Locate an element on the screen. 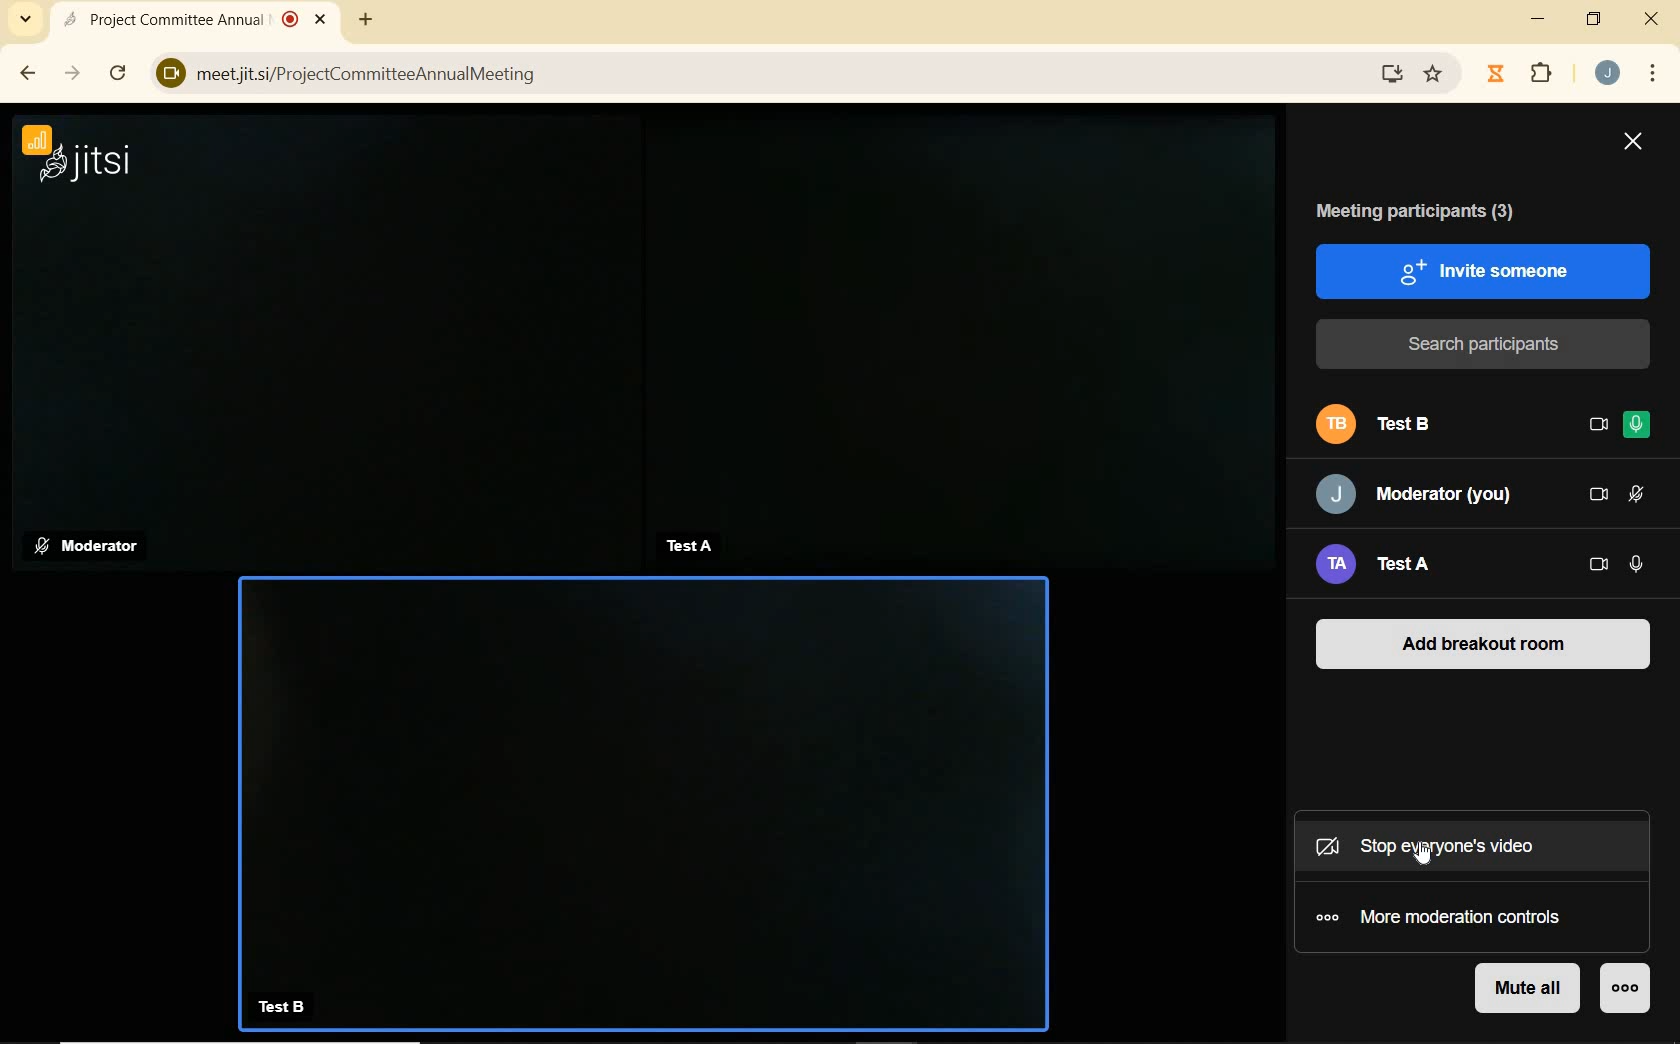  CAMERA is located at coordinates (1596, 427).